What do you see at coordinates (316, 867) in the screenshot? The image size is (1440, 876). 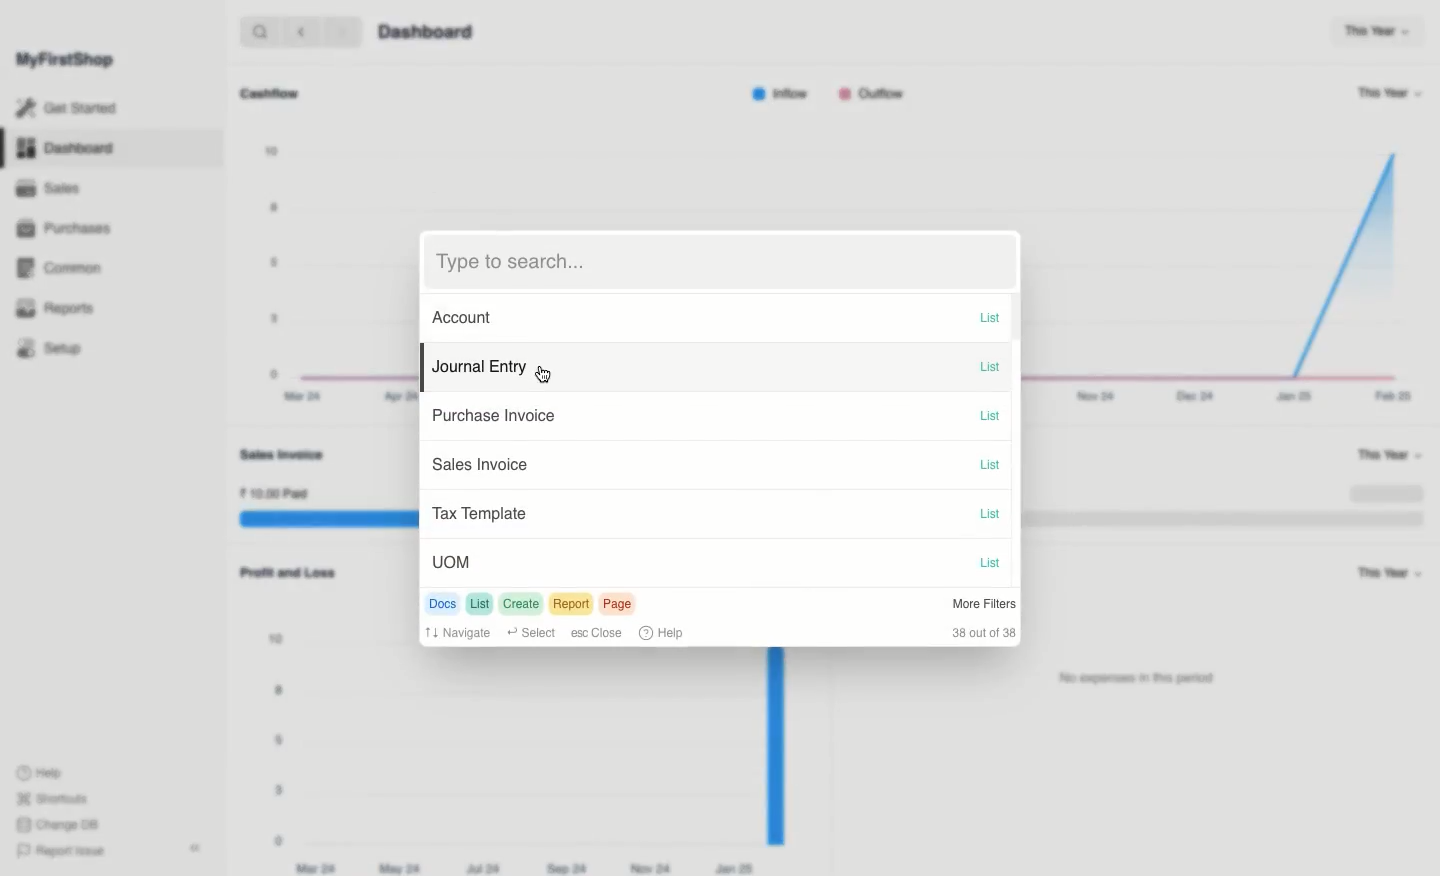 I see `Mar 24` at bounding box center [316, 867].